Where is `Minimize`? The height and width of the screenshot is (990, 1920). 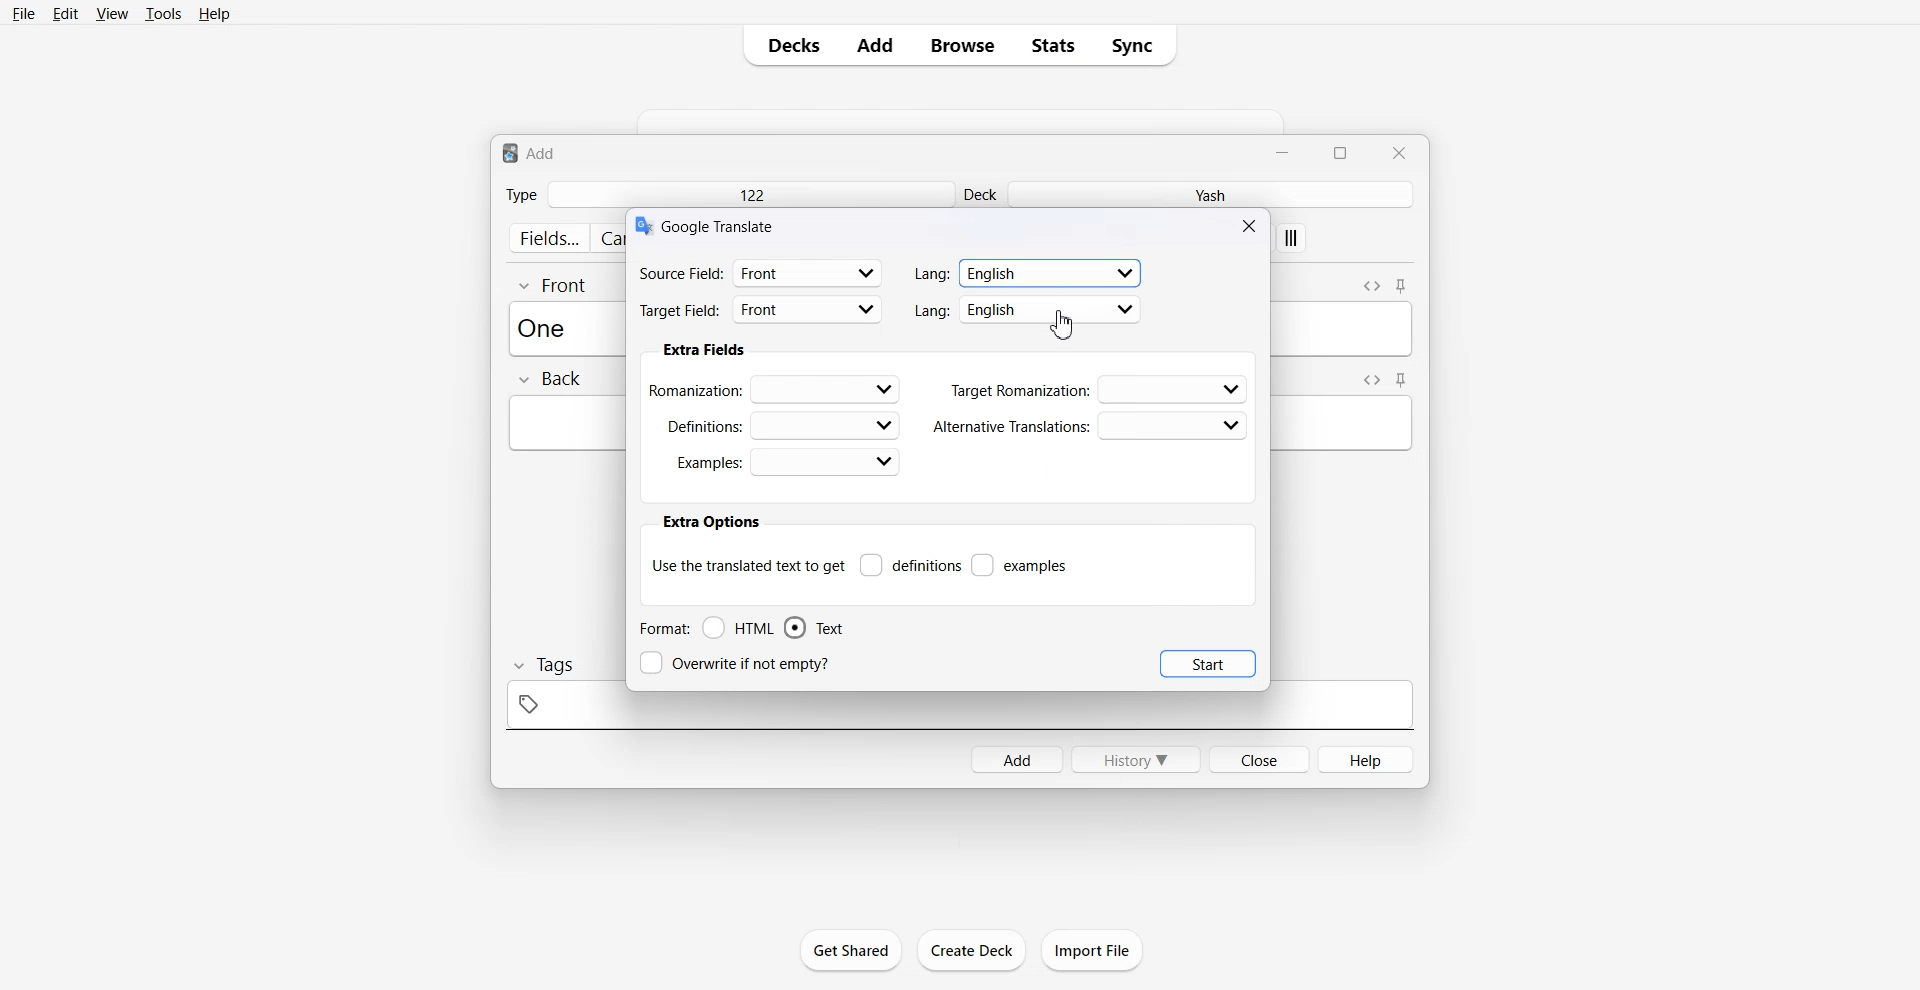 Minimize is located at coordinates (1285, 151).